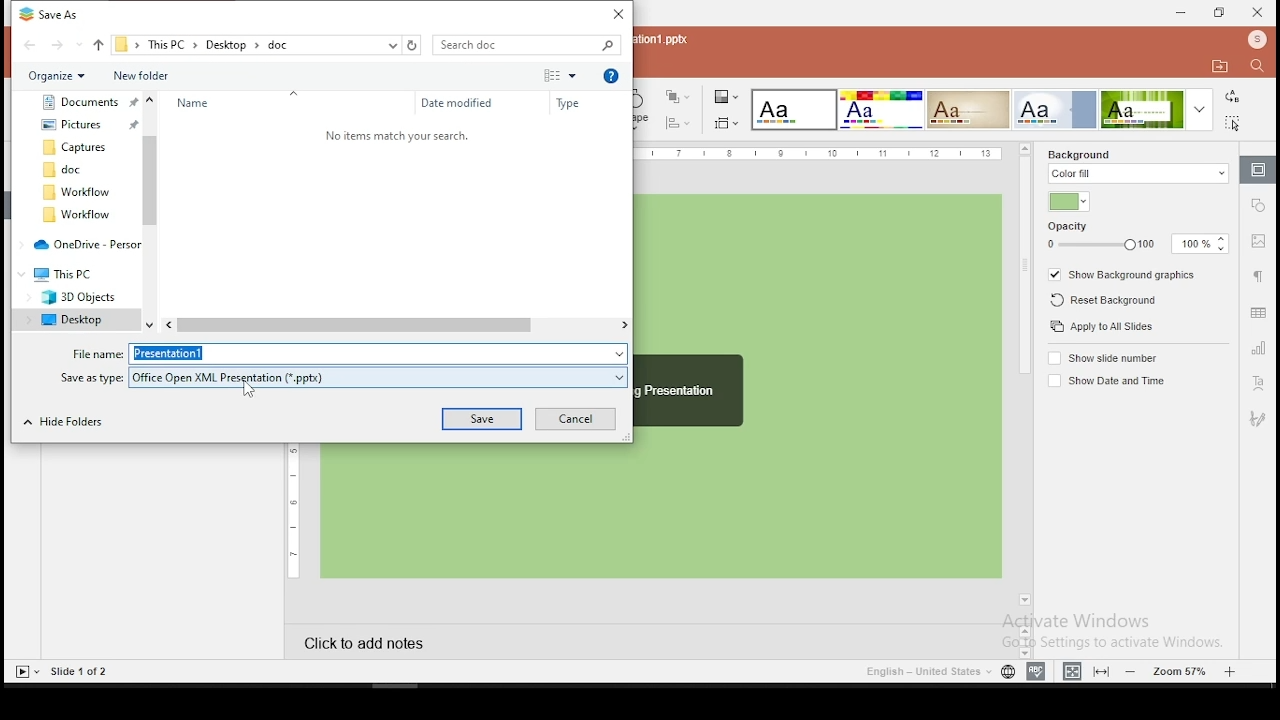 Image resolution: width=1280 pixels, height=720 pixels. I want to click on change color theme, so click(726, 96).